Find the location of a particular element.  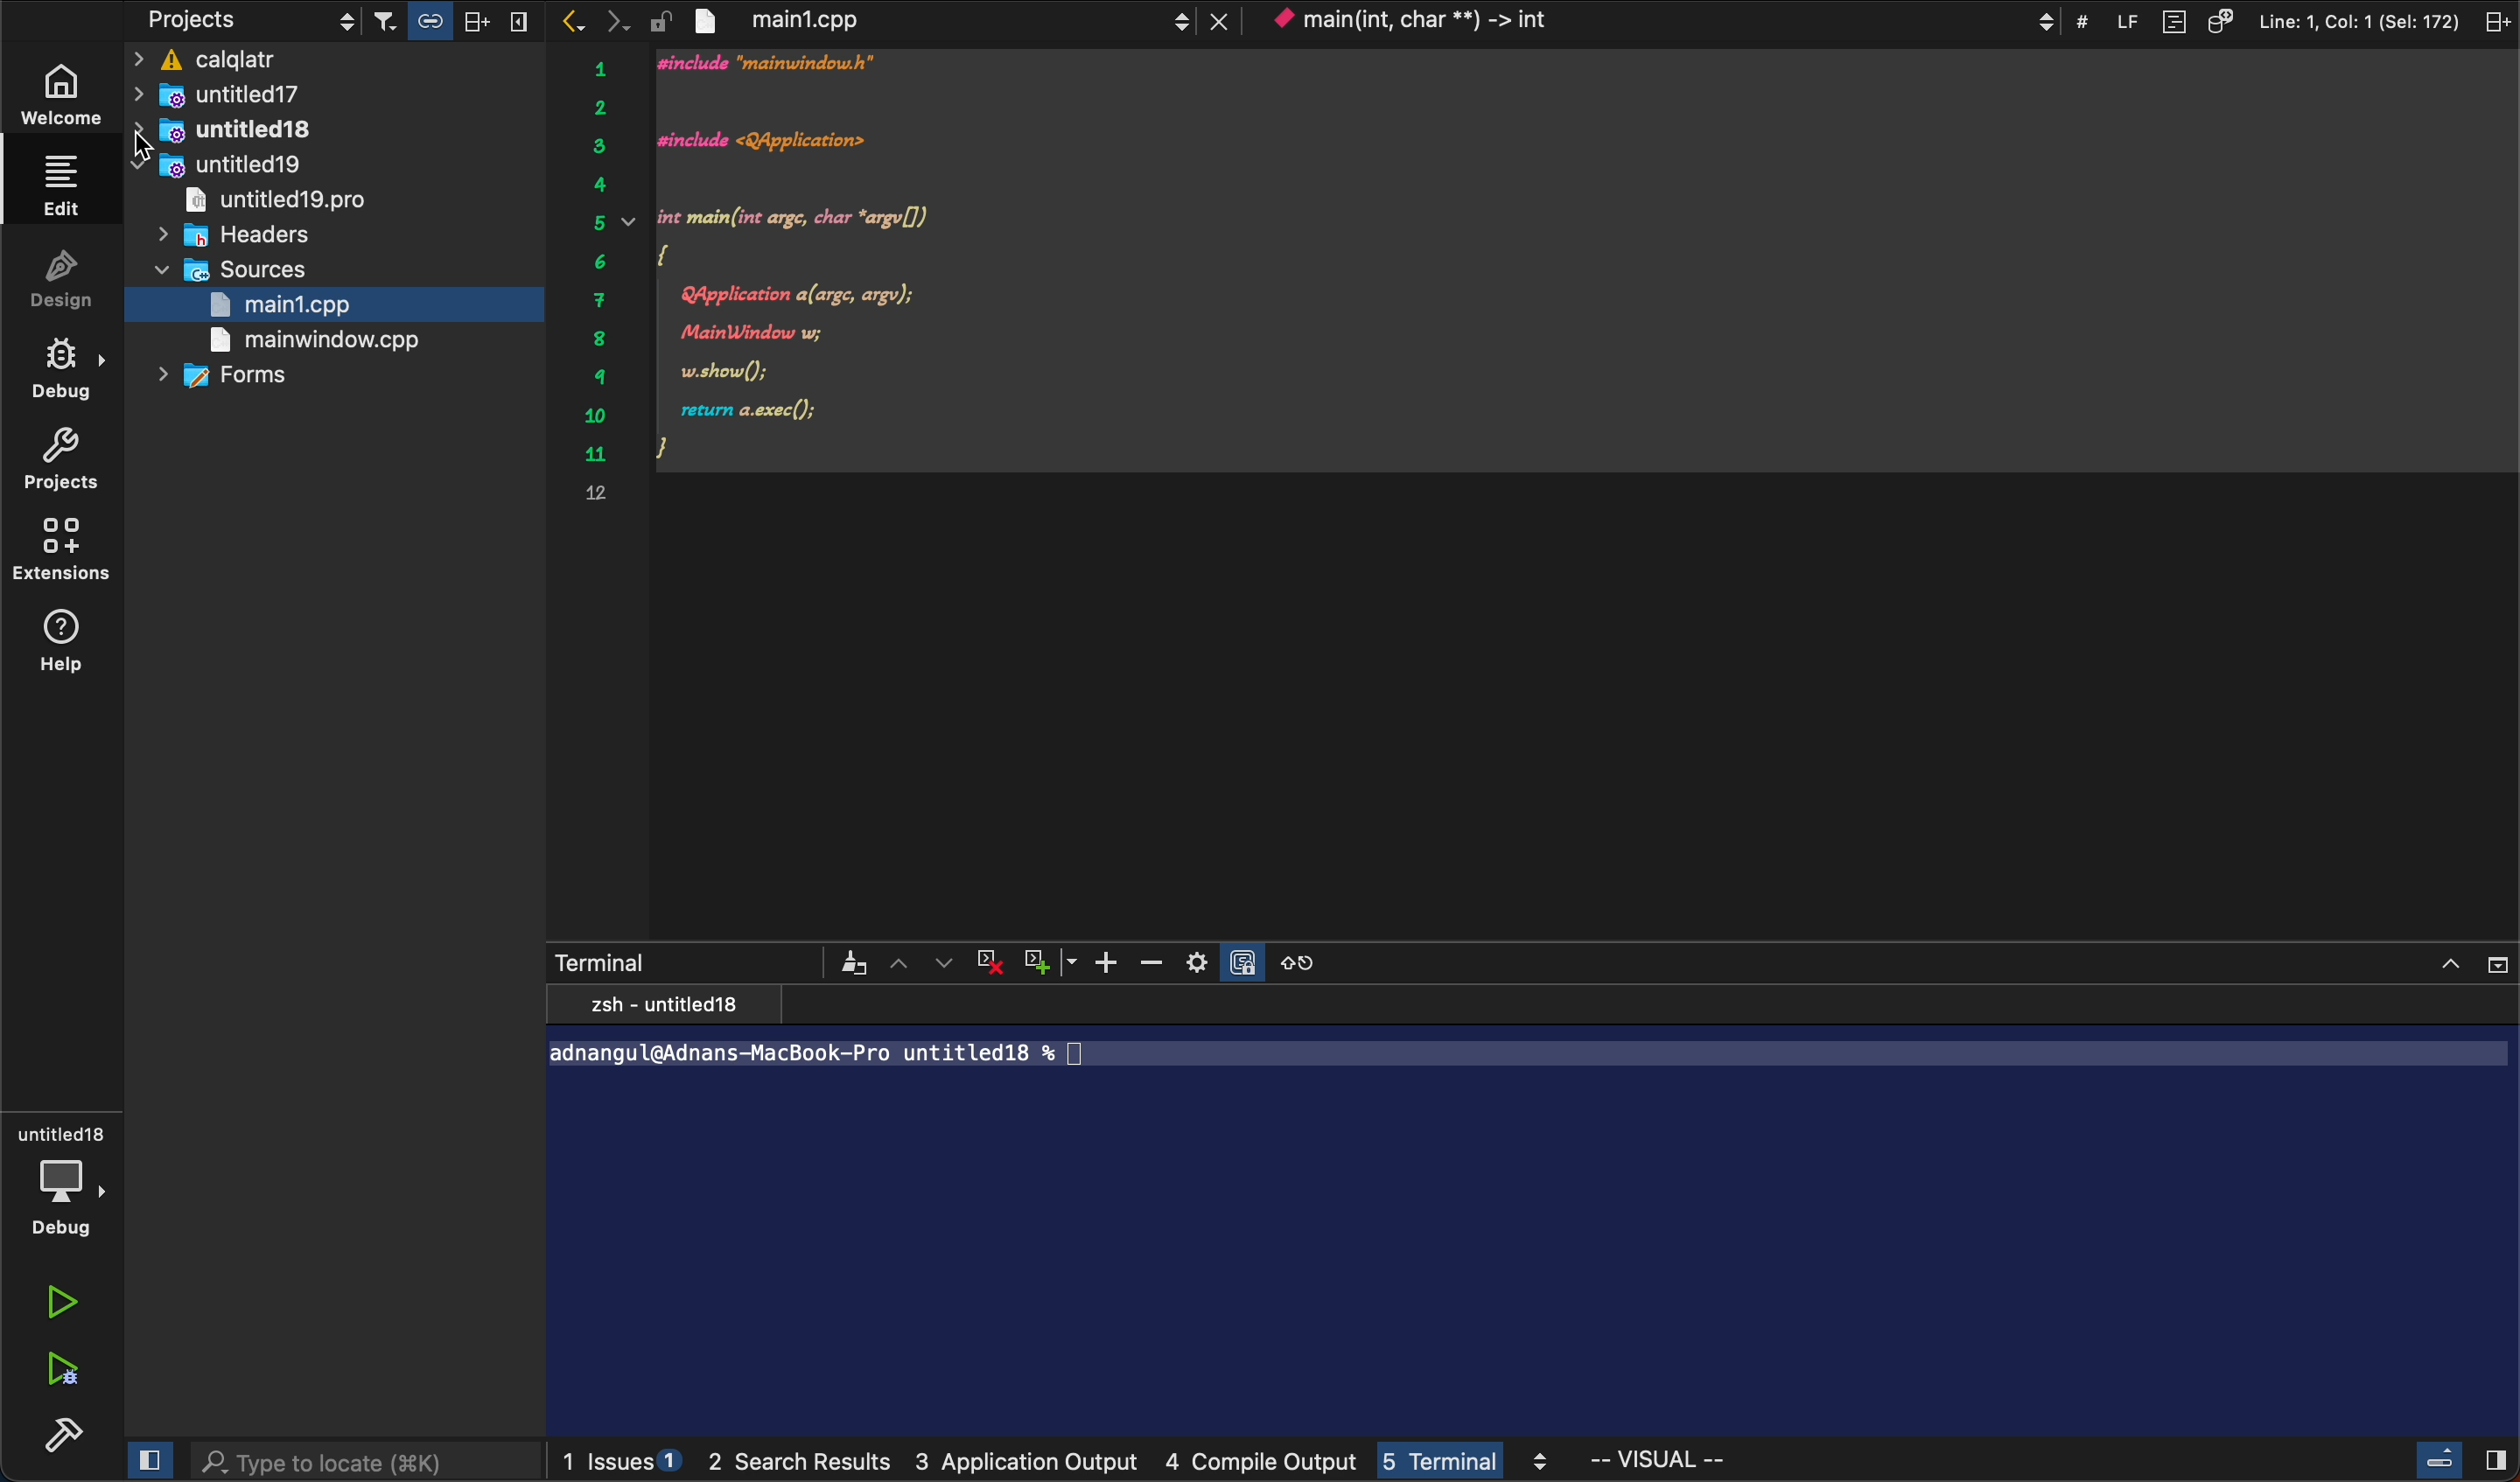

zsh - untitled18 is located at coordinates (656, 1009).